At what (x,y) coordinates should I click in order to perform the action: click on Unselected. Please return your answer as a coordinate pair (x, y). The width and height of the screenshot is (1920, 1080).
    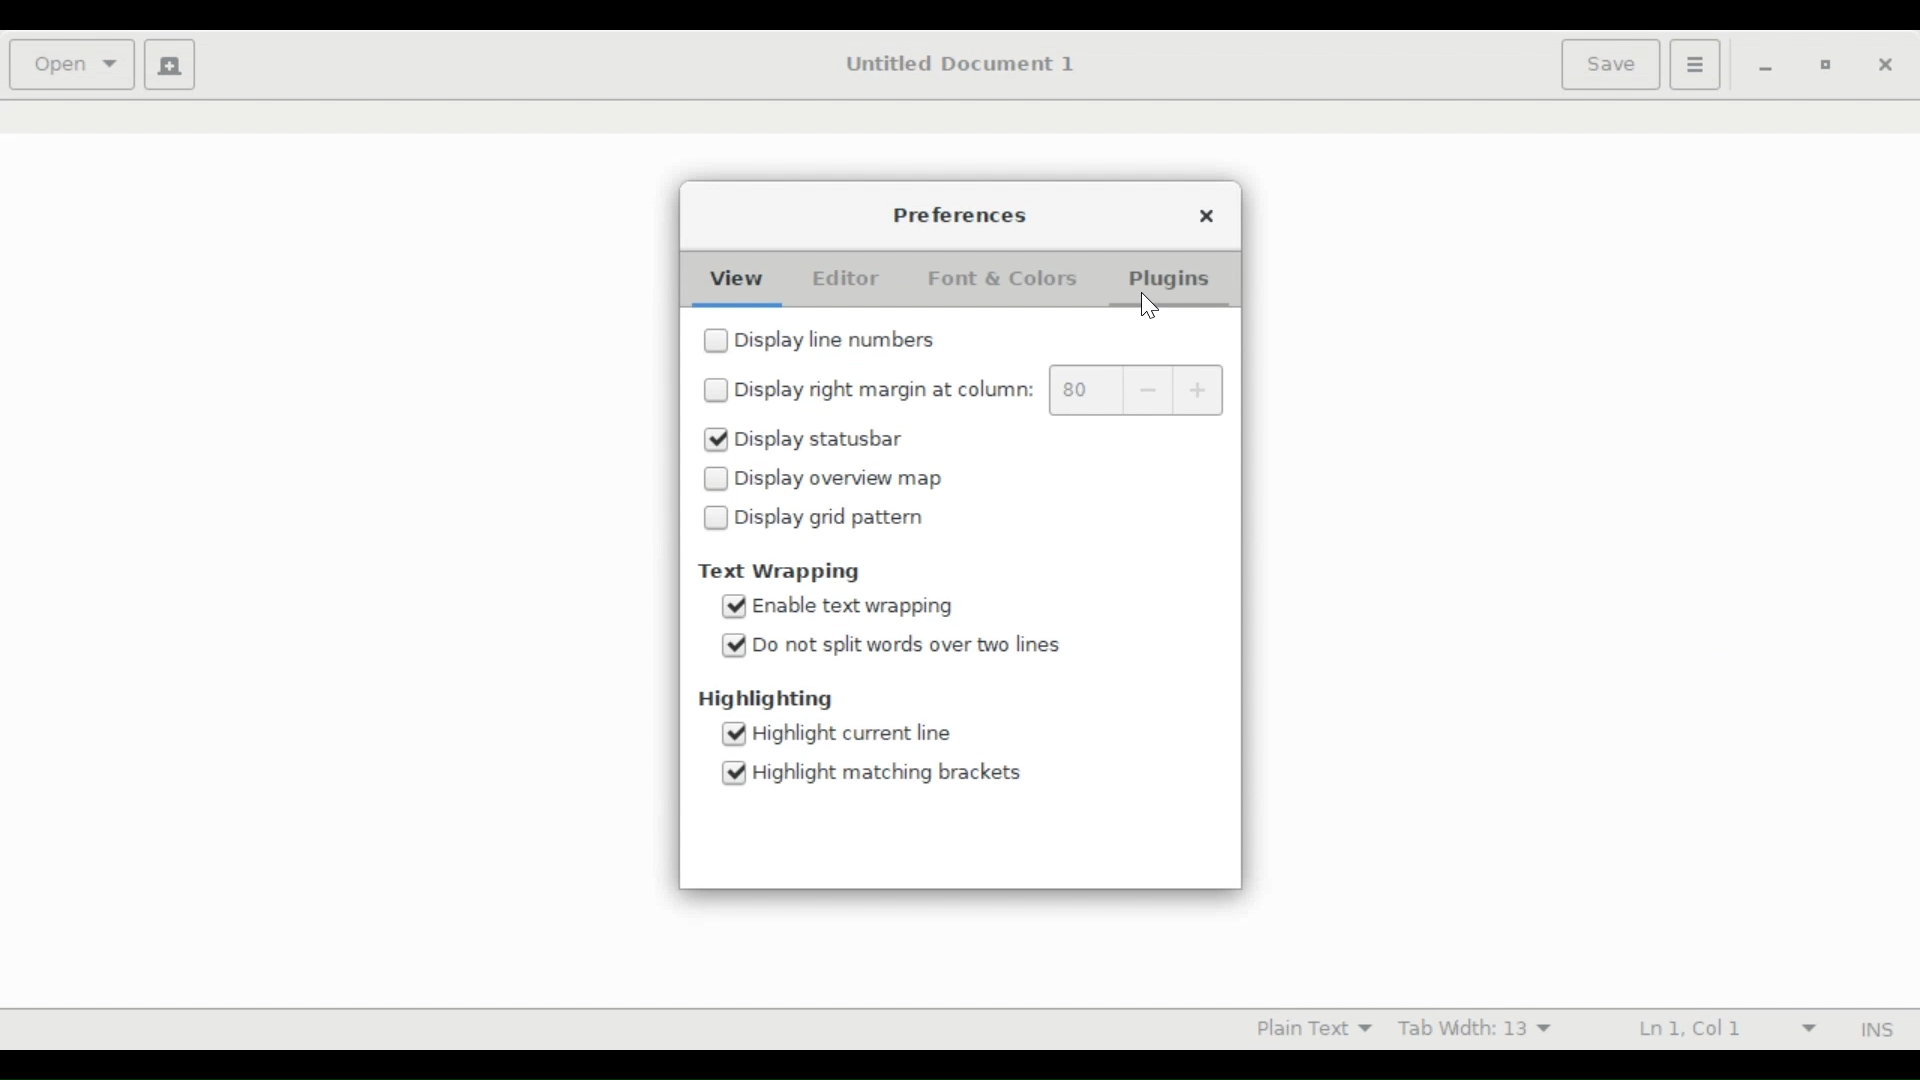
    Looking at the image, I should click on (715, 479).